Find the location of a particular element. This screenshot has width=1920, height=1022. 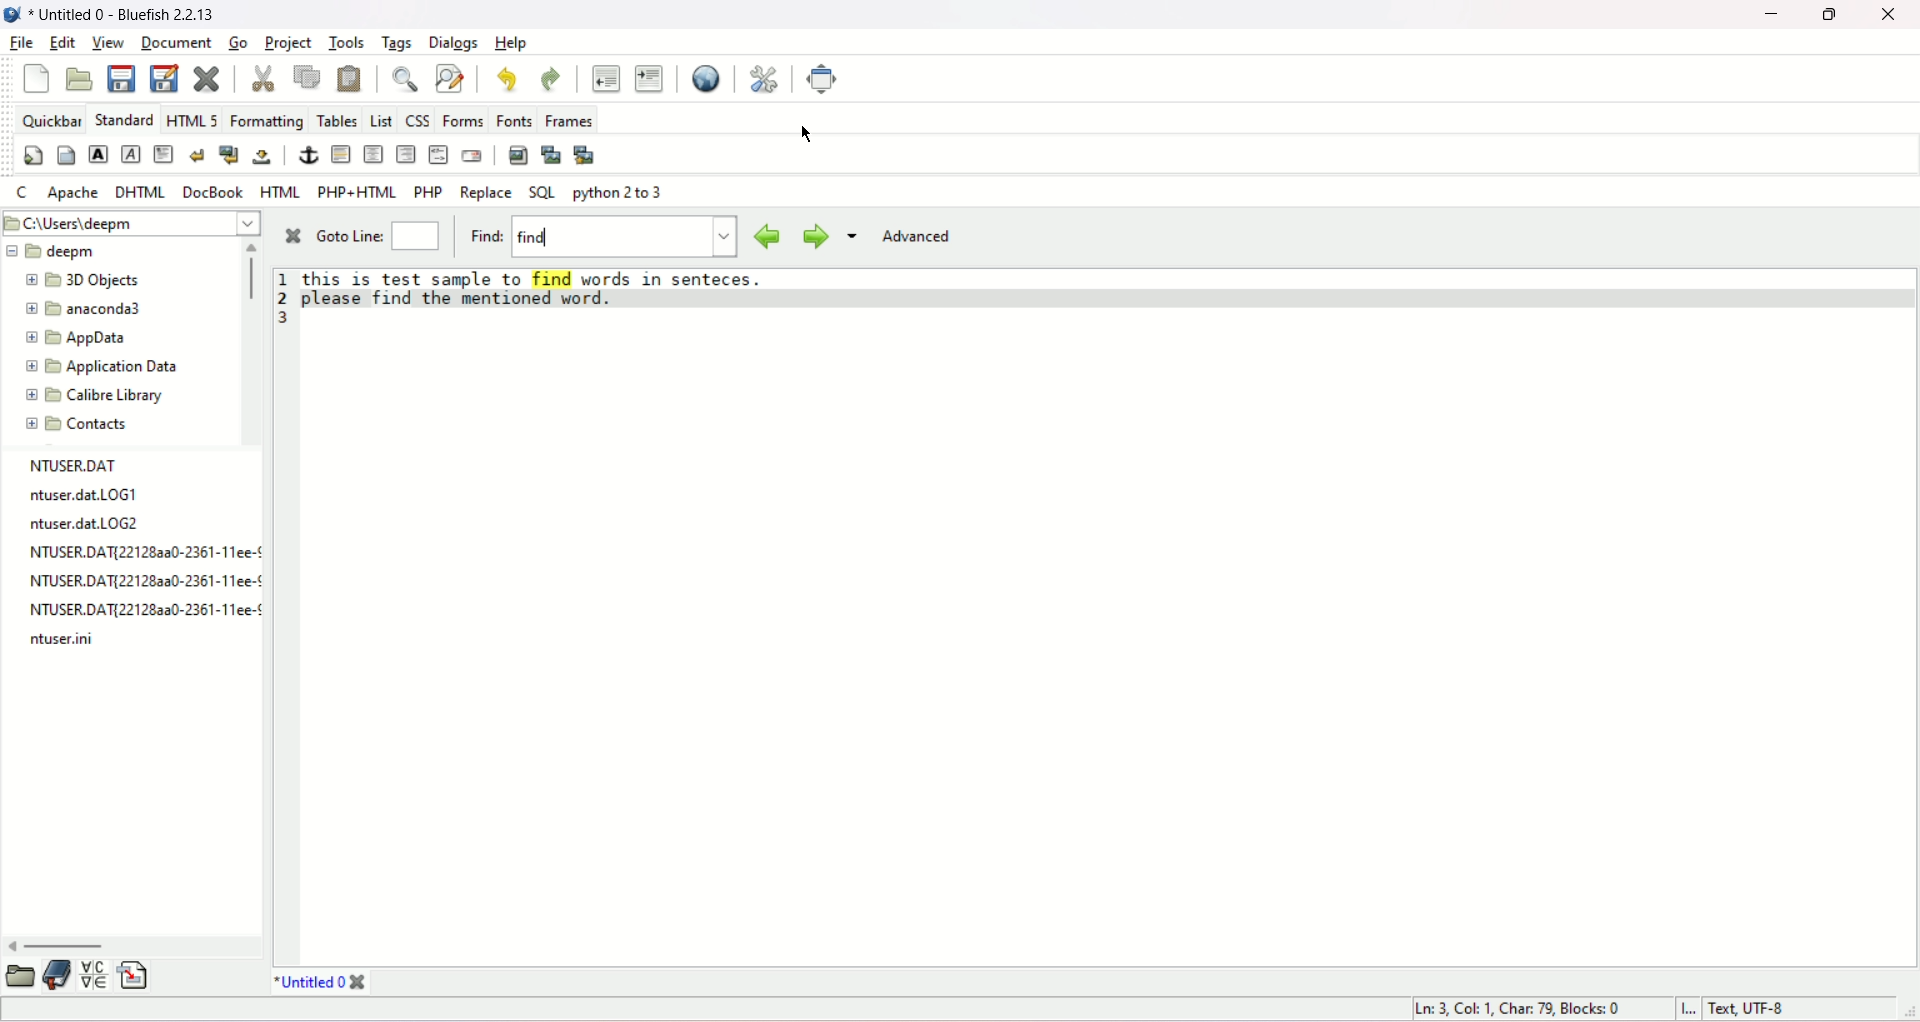

close tab is located at coordinates (360, 983).